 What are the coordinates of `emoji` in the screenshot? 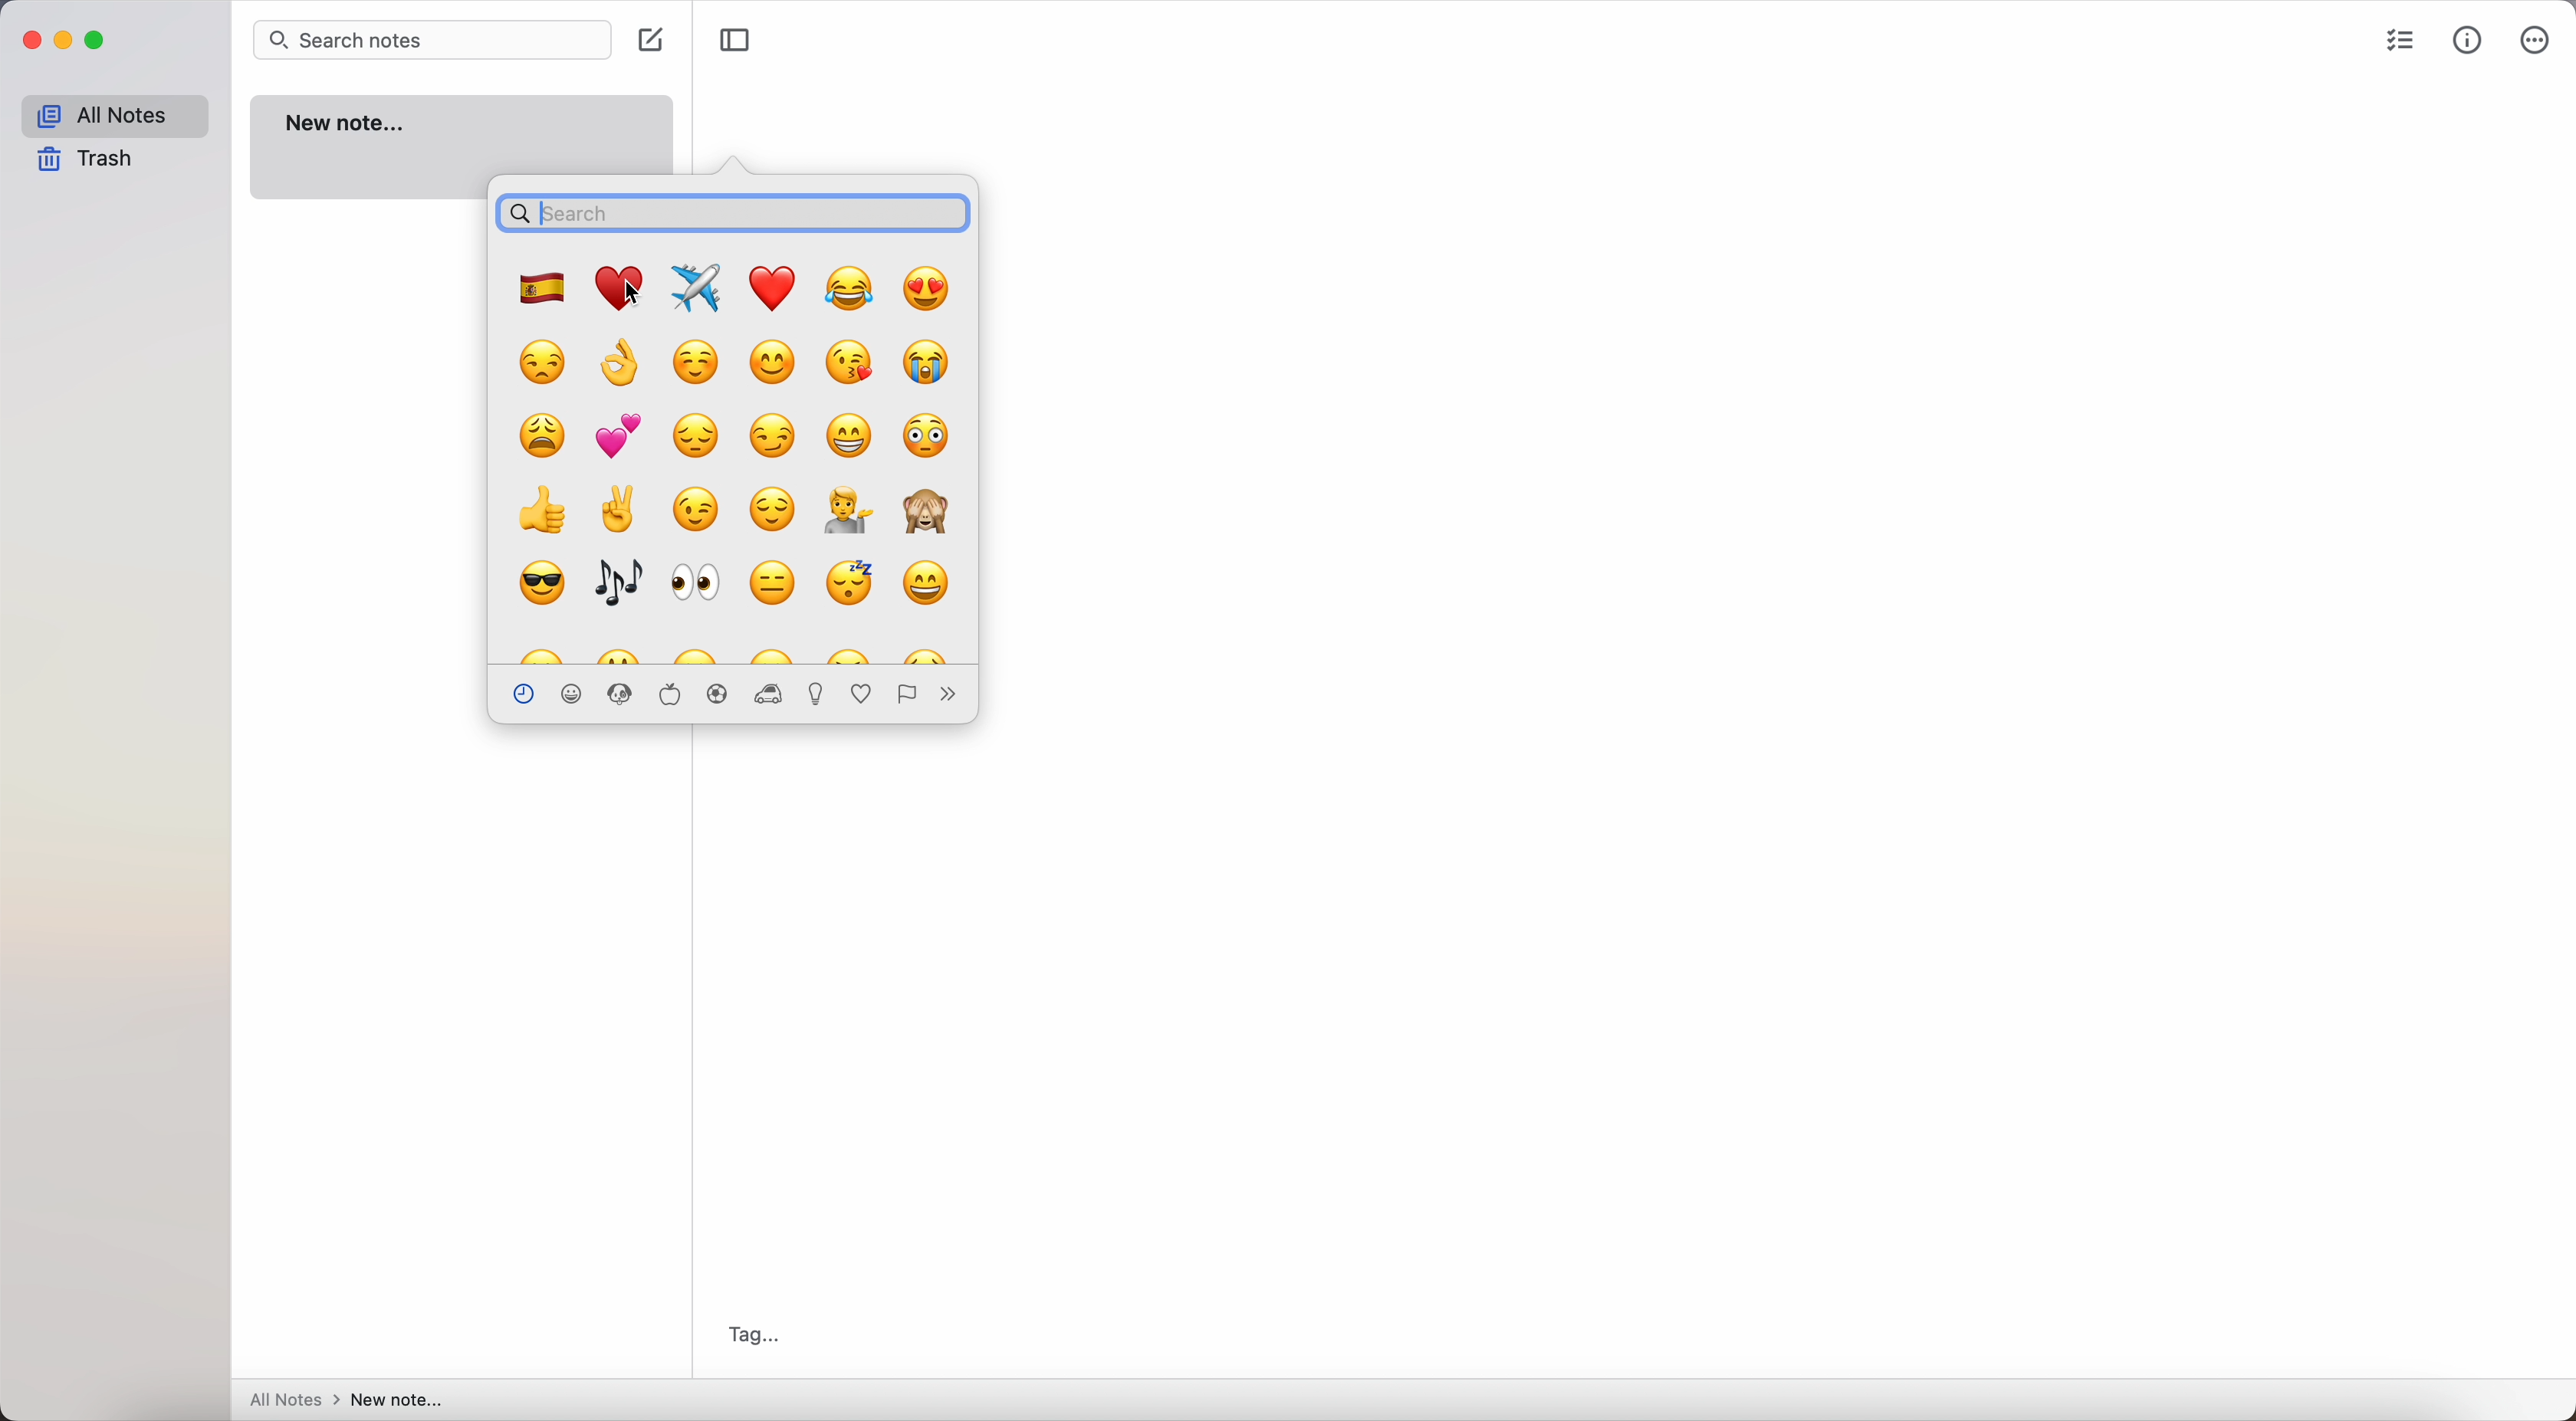 It's located at (697, 582).